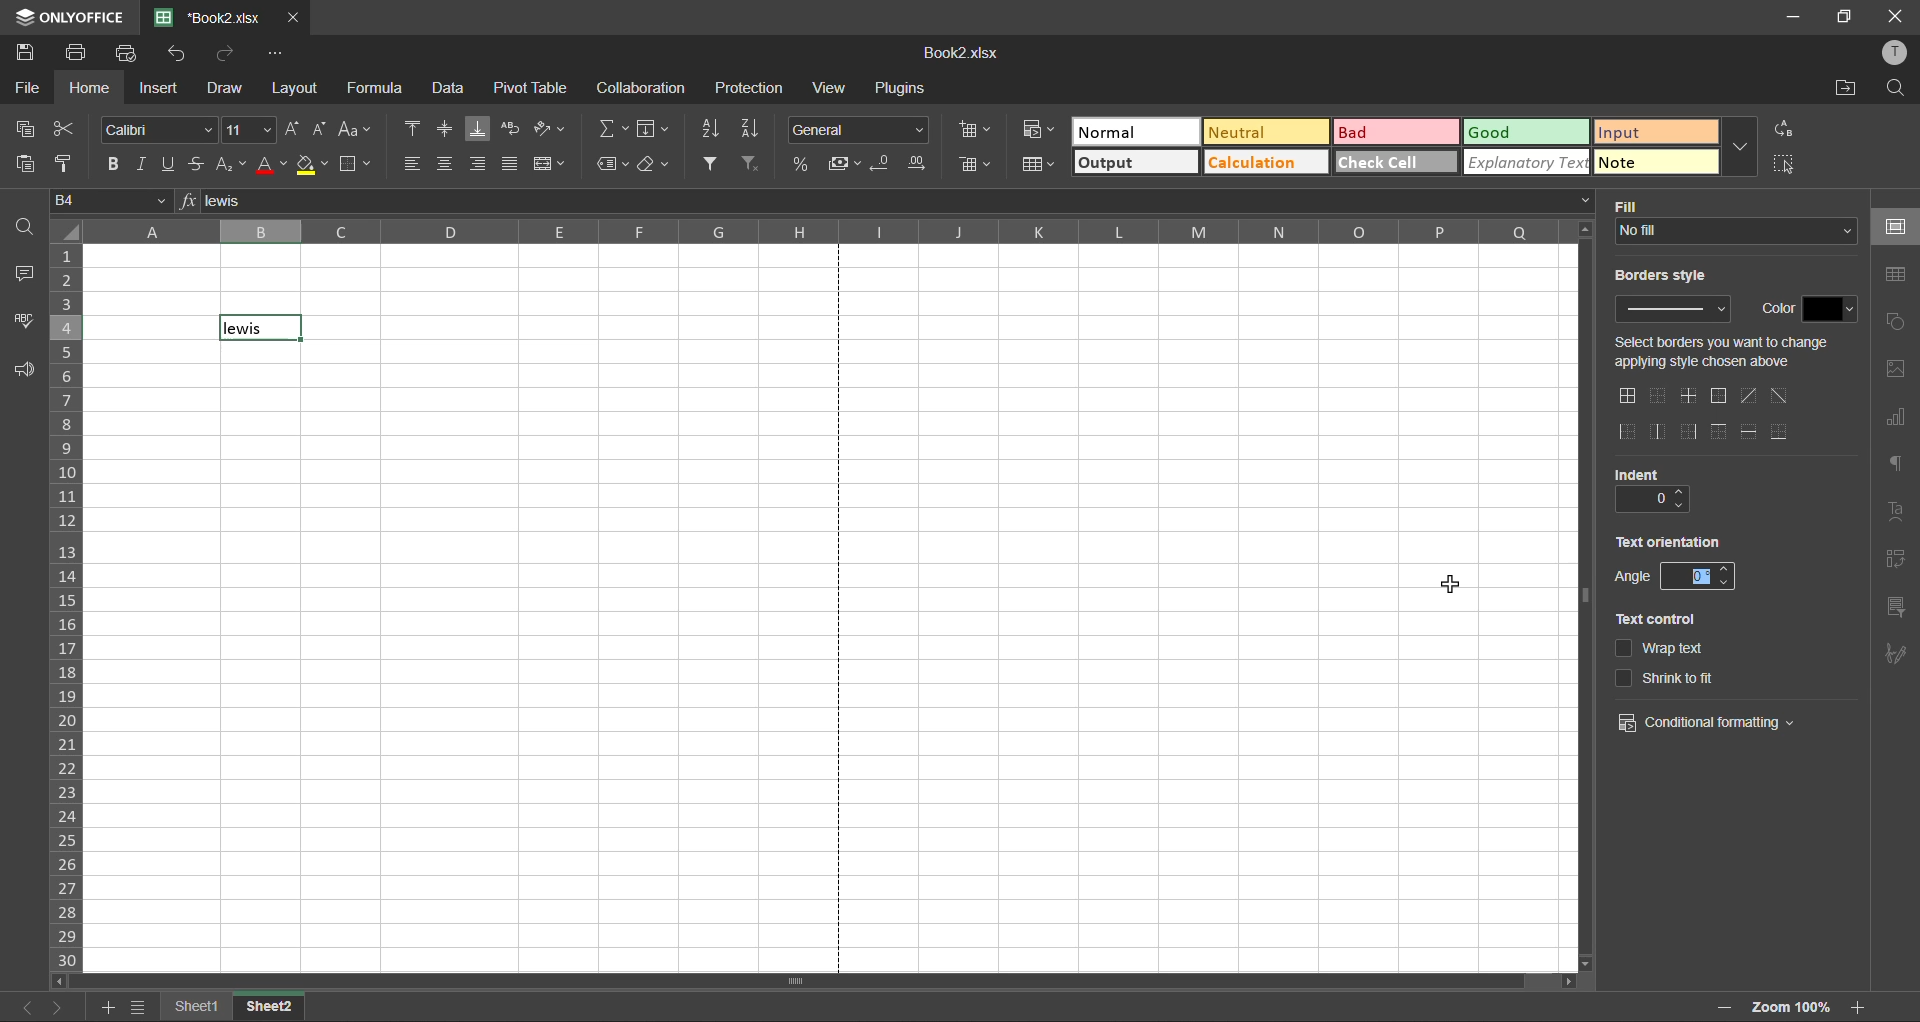 This screenshot has width=1920, height=1022. What do you see at coordinates (262, 327) in the screenshot?
I see `selected cell with text "lewis"` at bounding box center [262, 327].